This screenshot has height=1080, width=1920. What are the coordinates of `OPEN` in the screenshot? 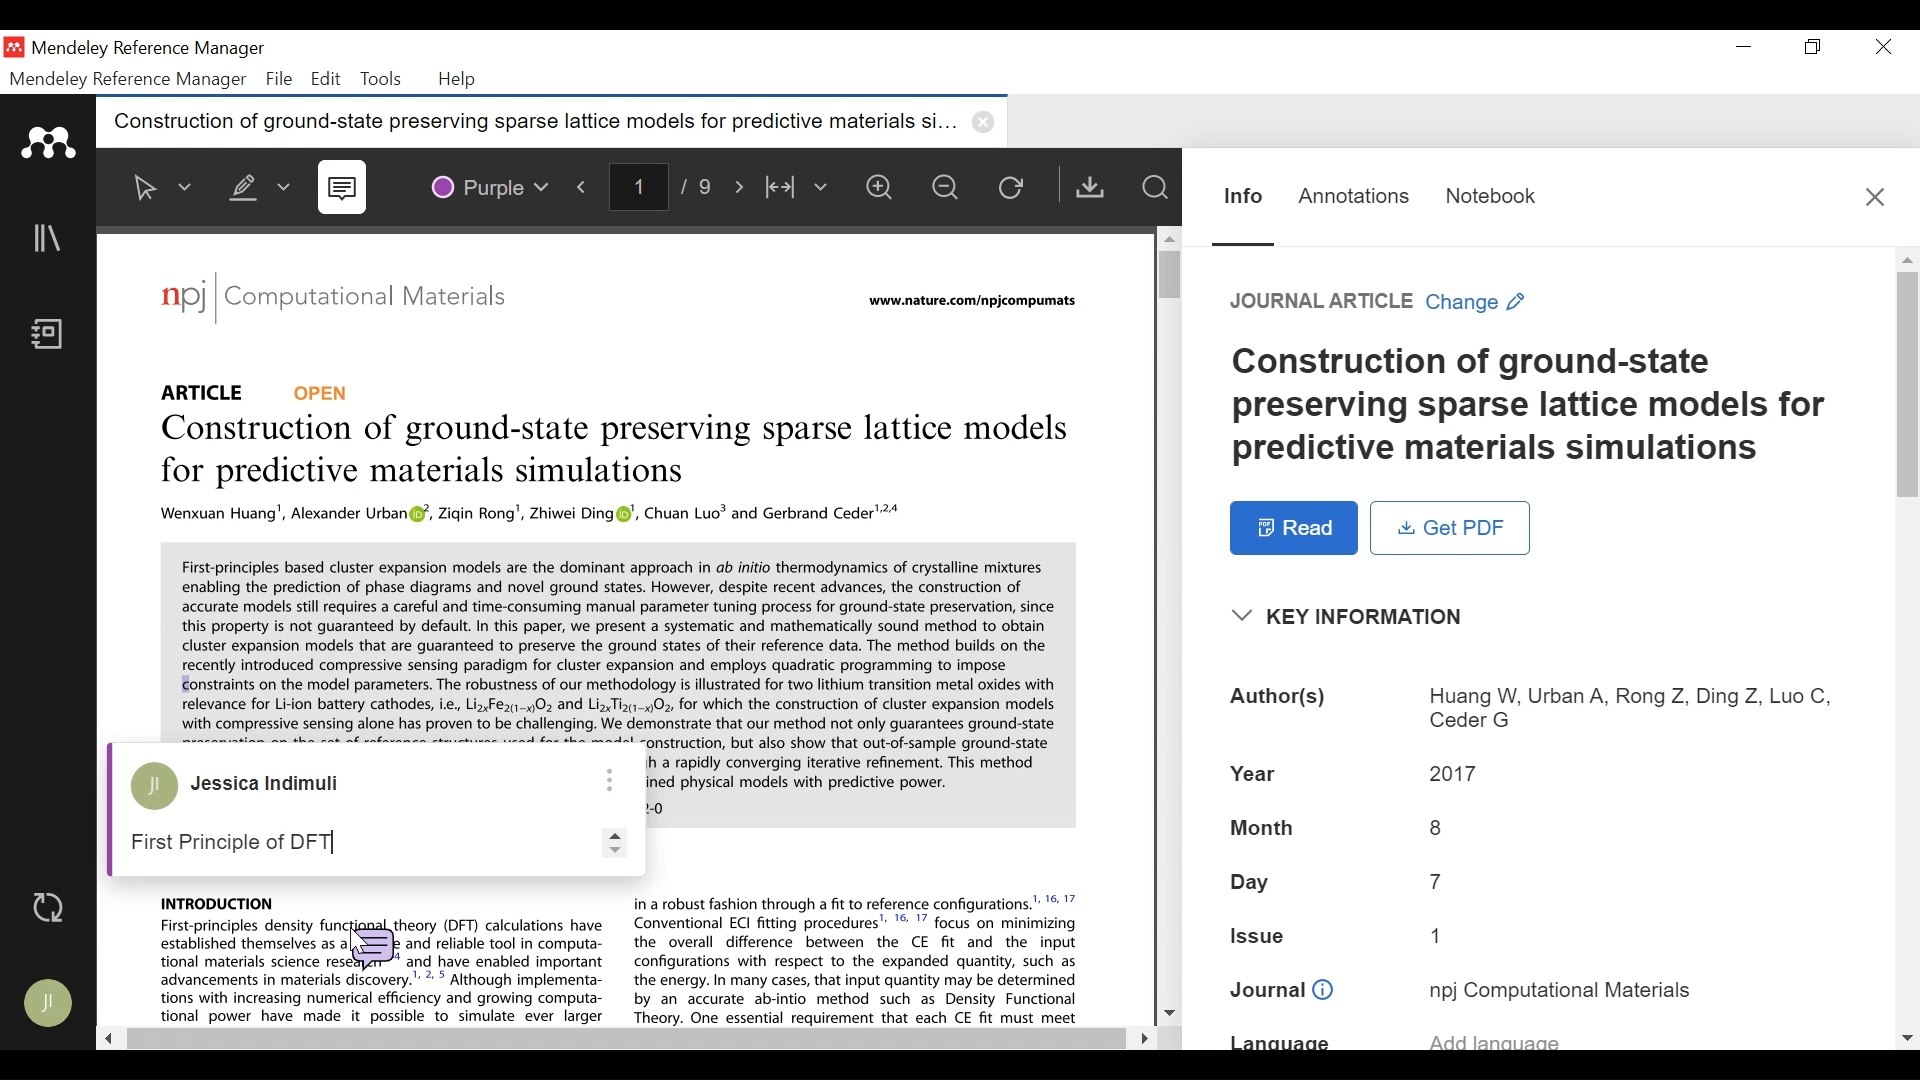 It's located at (327, 391).